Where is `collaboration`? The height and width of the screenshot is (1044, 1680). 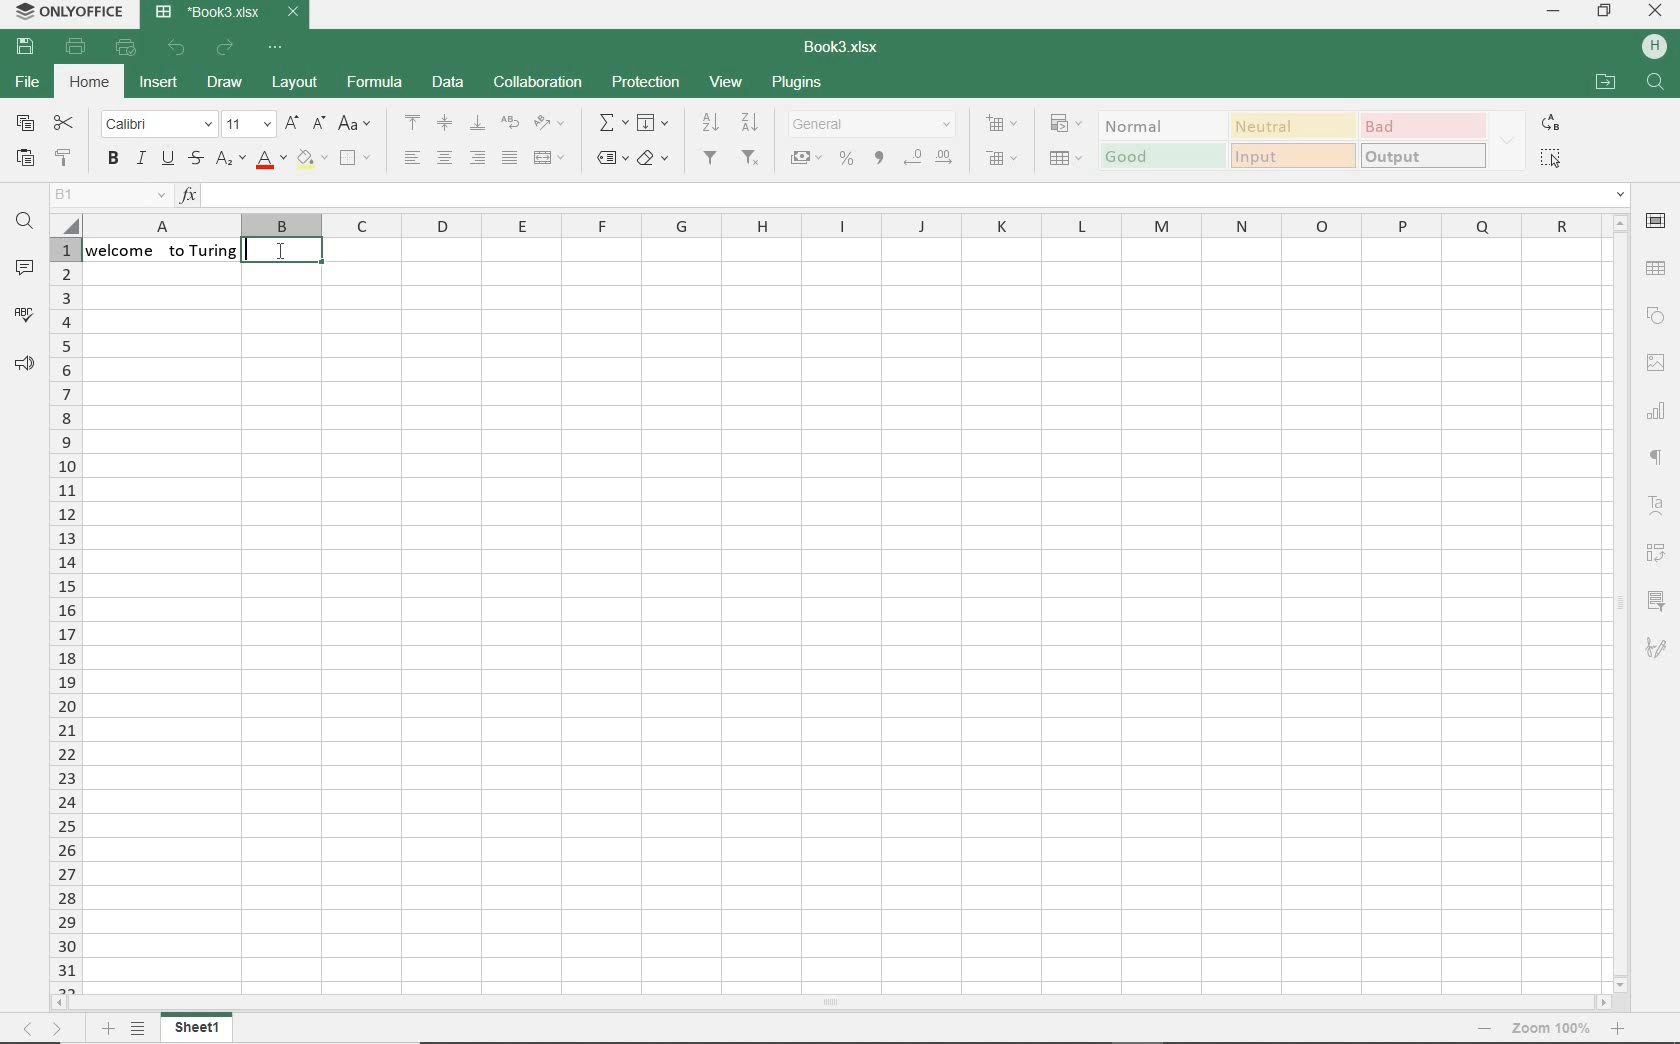
collaboration is located at coordinates (539, 84).